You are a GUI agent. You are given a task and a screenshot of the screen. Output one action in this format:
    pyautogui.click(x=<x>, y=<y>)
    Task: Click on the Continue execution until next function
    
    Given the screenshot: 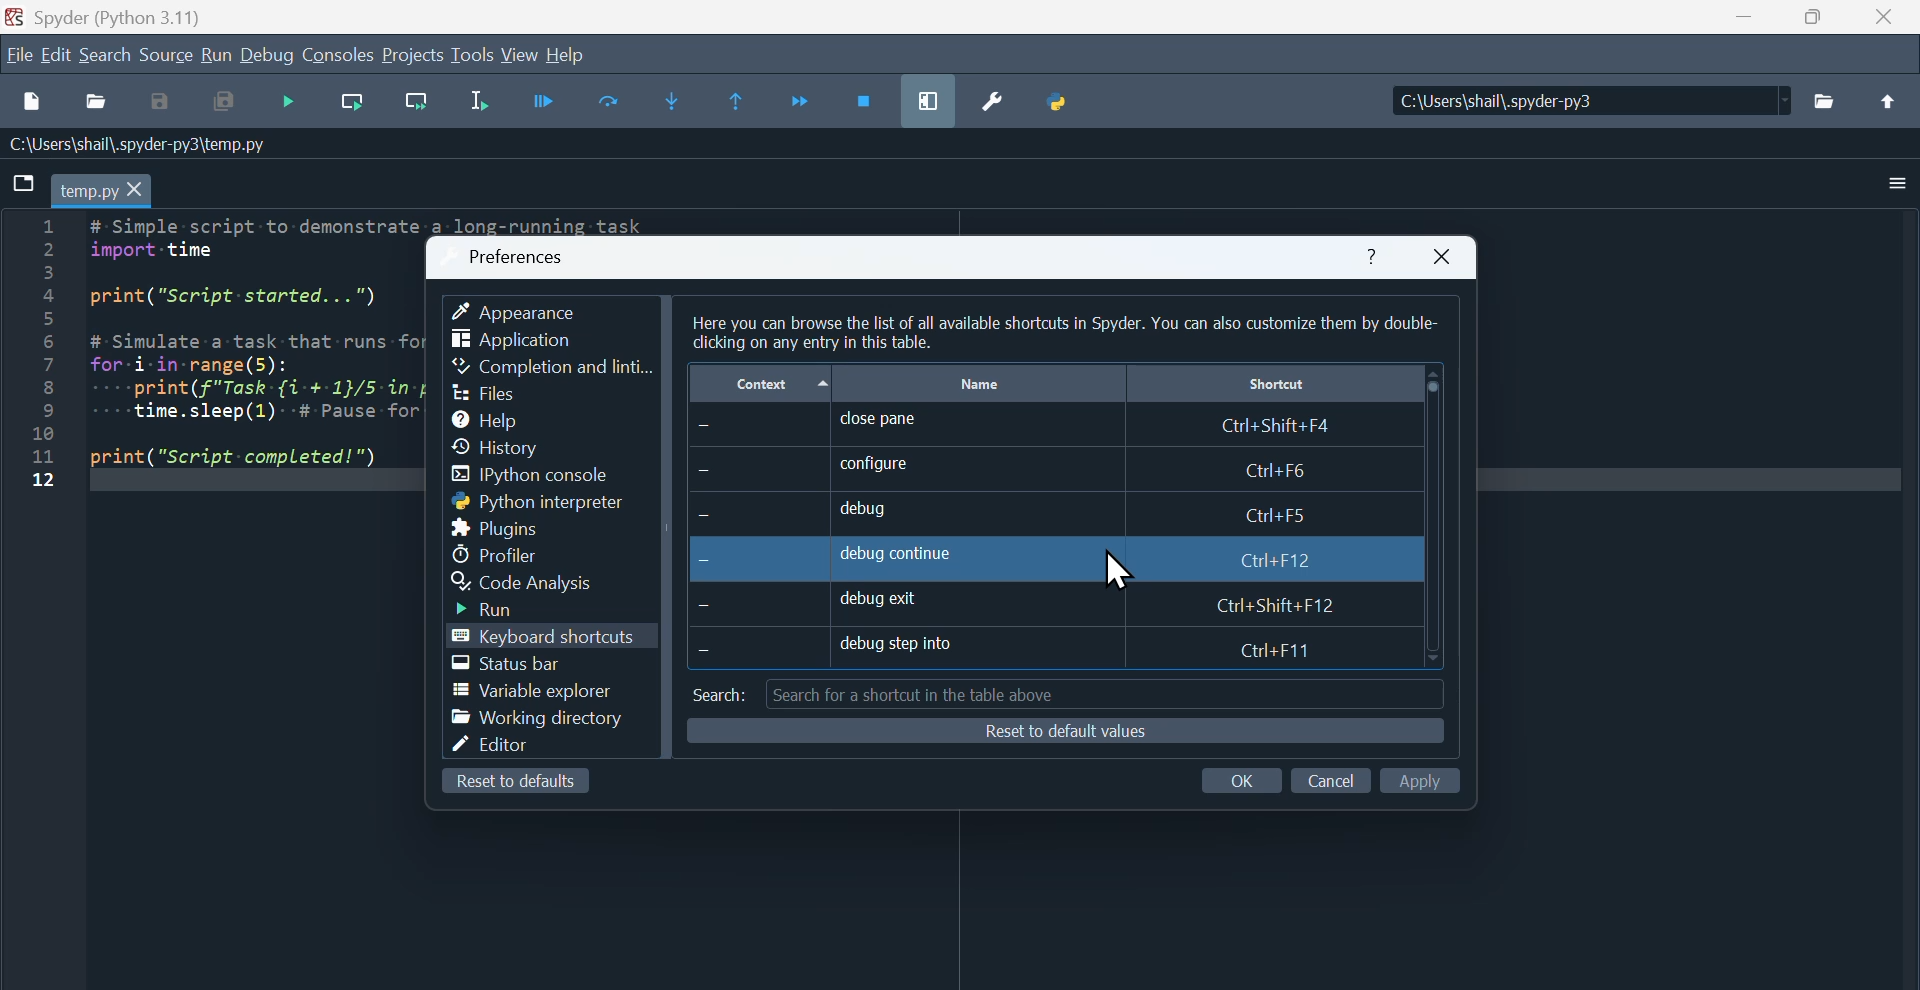 What is the action you would take?
    pyautogui.click(x=806, y=96)
    